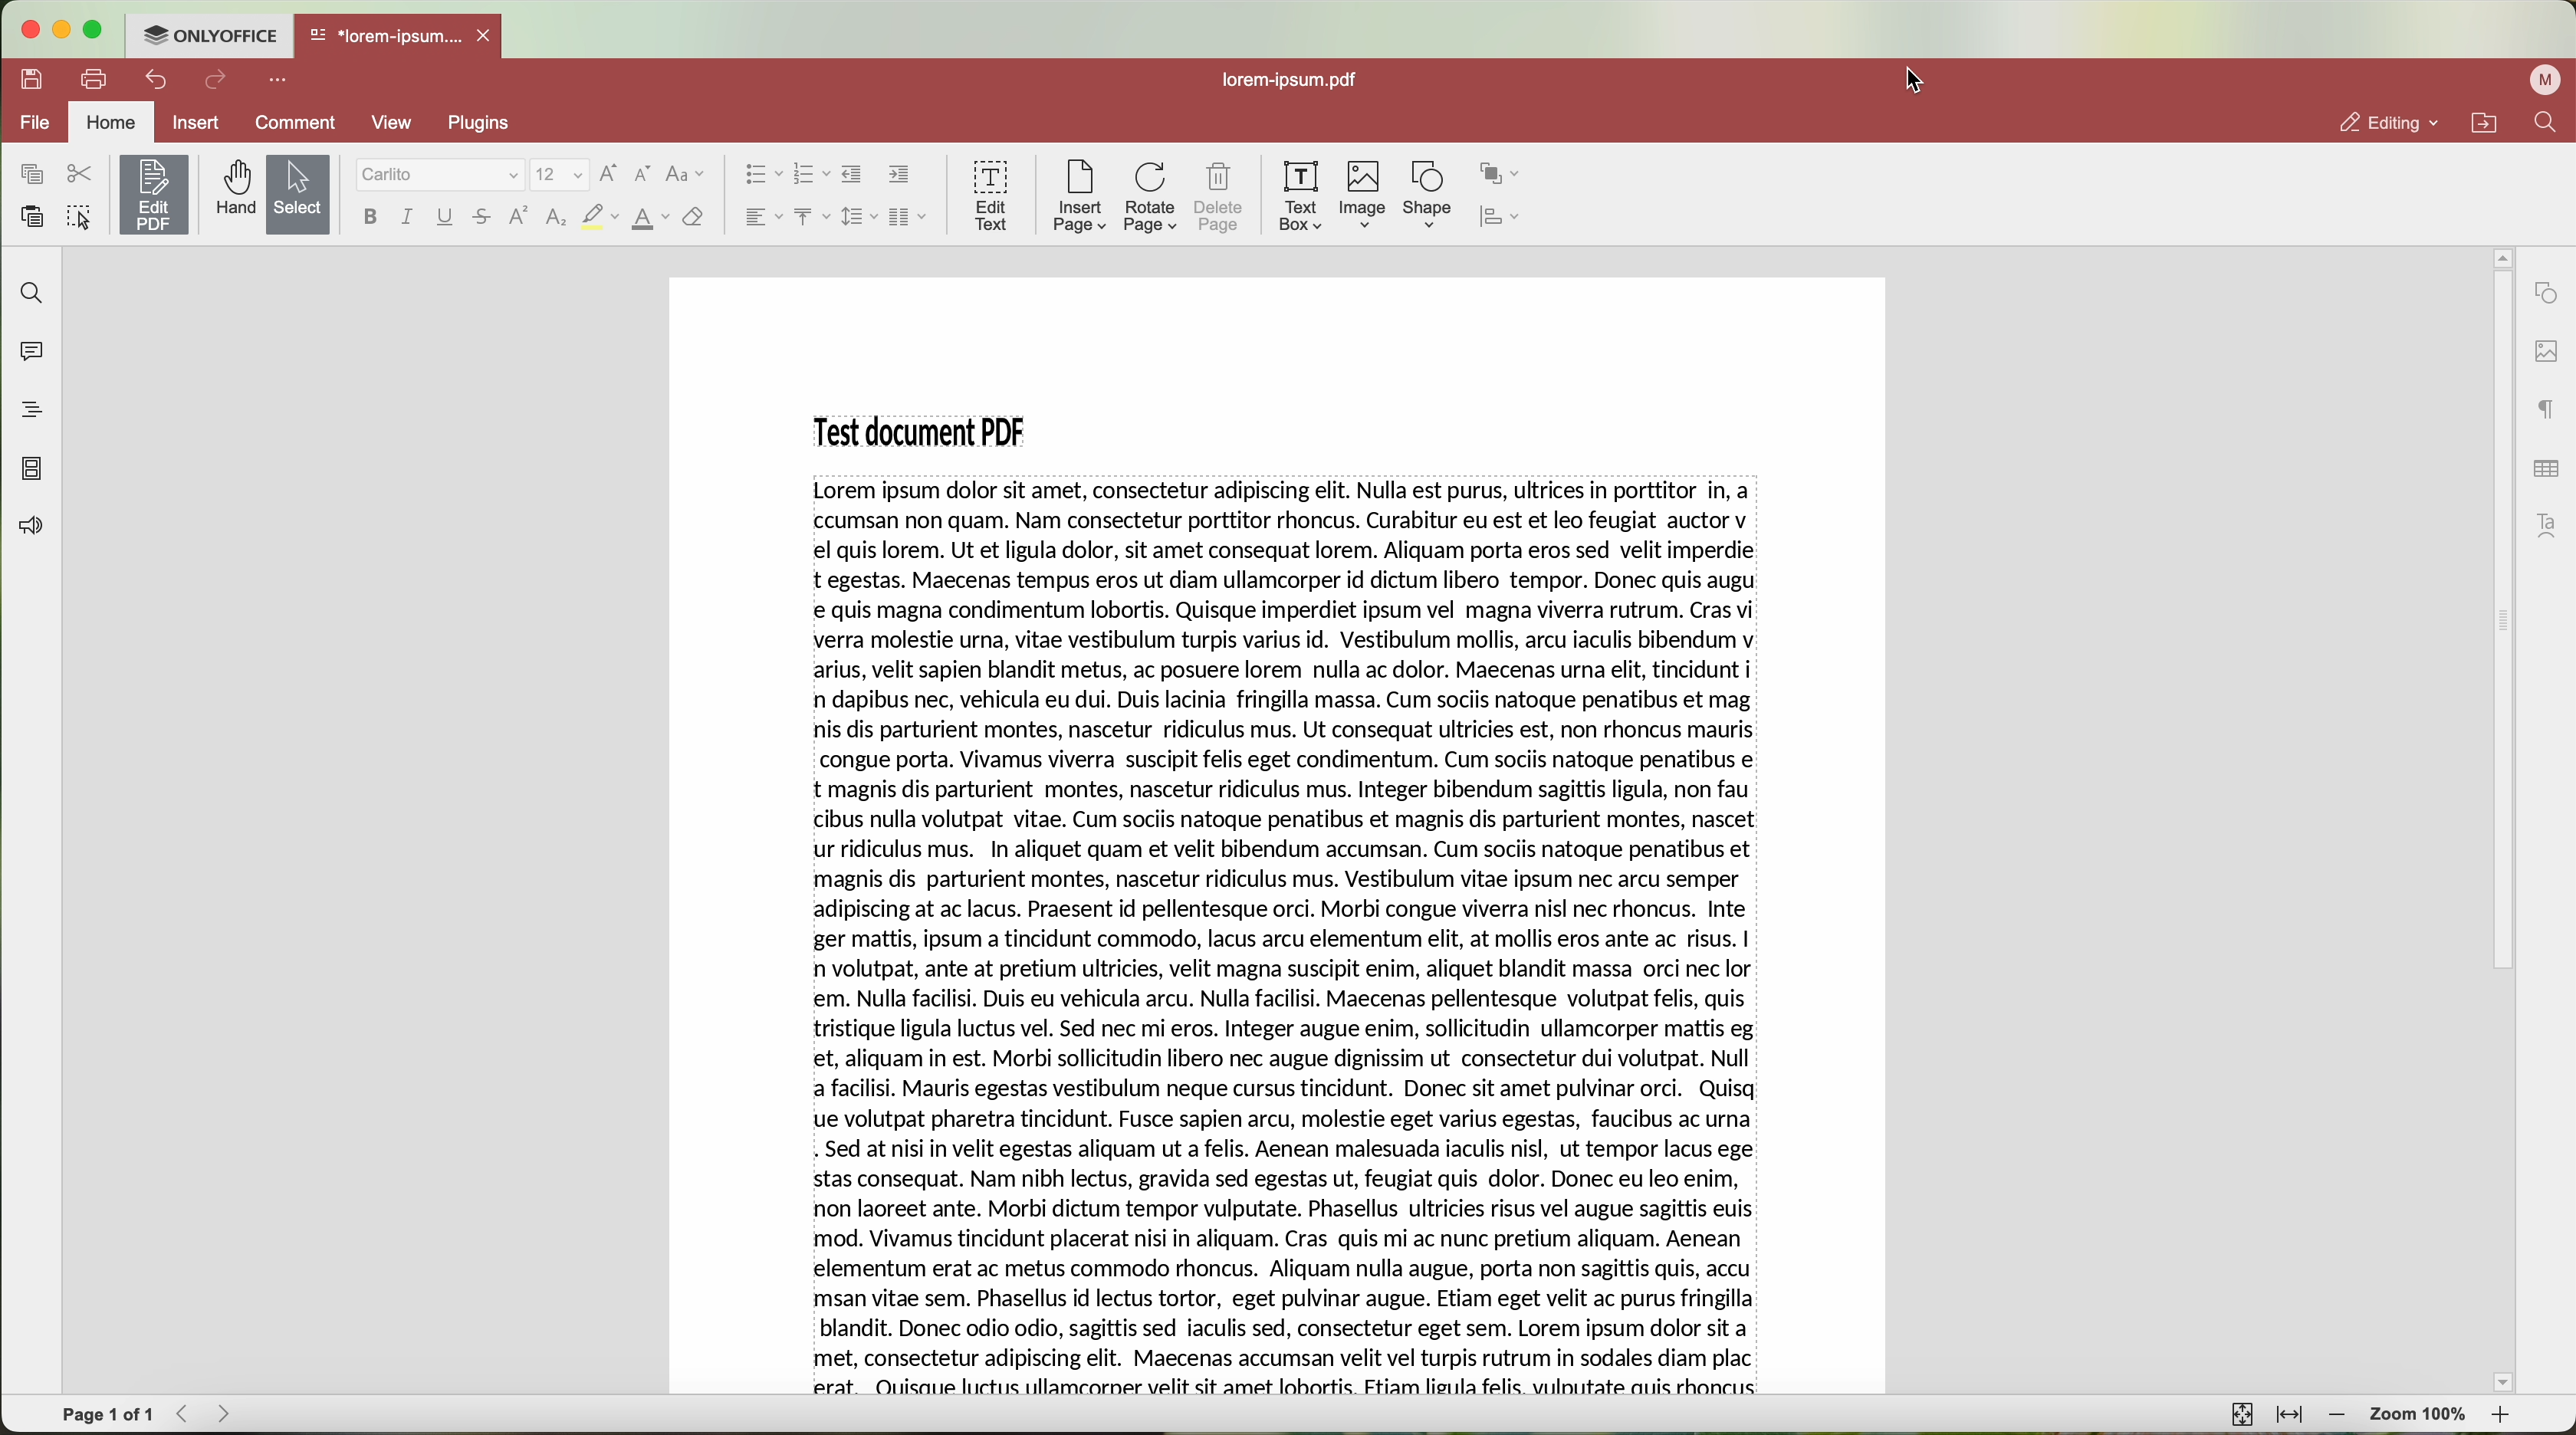 This screenshot has width=2576, height=1435. Describe the element at coordinates (186, 1414) in the screenshot. I see `Backward` at that location.